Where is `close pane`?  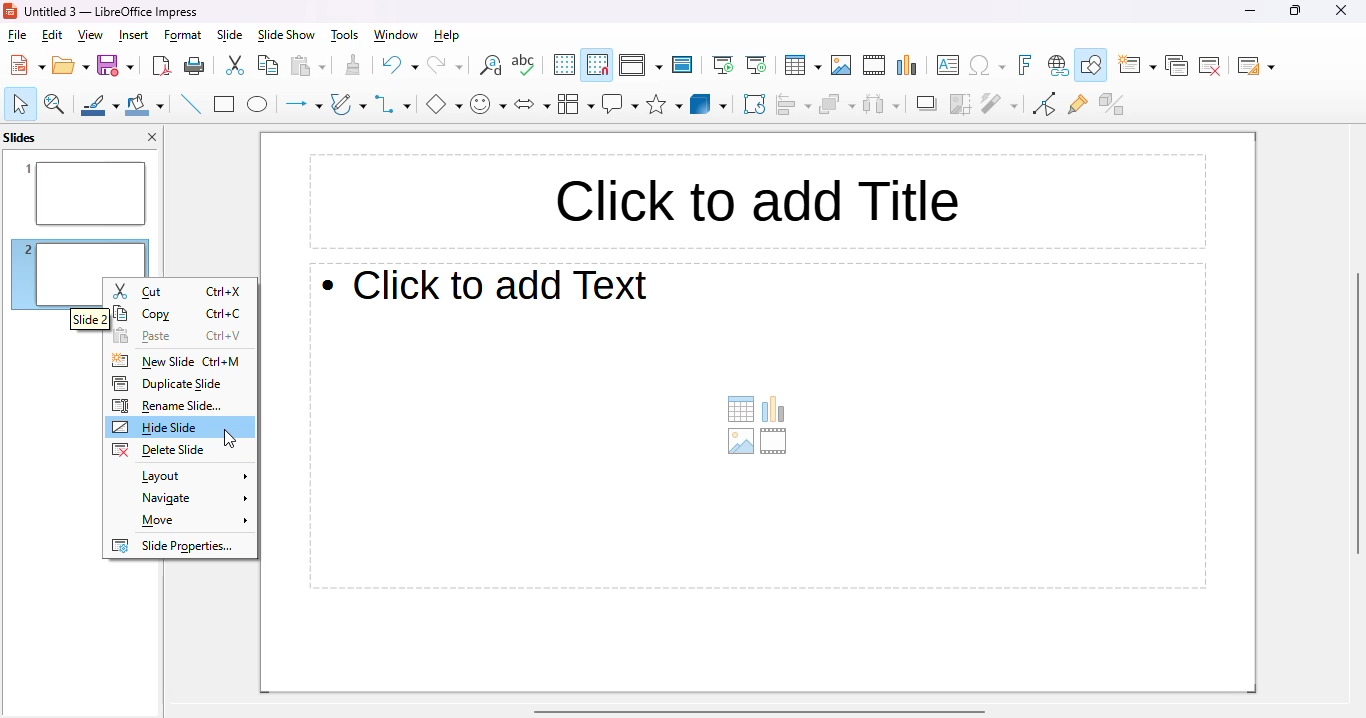
close pane is located at coordinates (154, 136).